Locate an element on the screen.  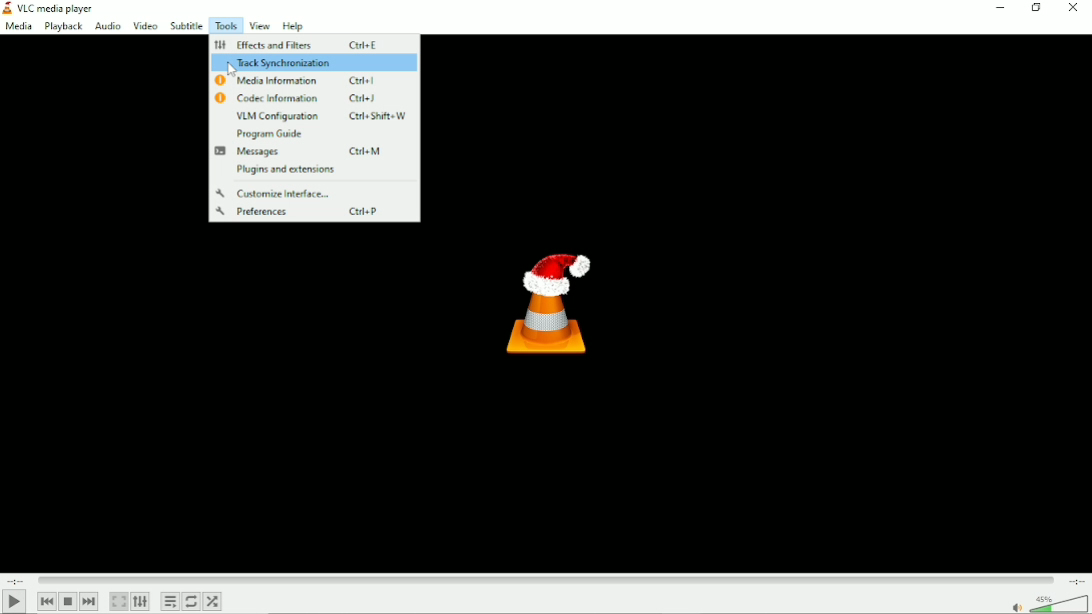
Media information is located at coordinates (300, 81).